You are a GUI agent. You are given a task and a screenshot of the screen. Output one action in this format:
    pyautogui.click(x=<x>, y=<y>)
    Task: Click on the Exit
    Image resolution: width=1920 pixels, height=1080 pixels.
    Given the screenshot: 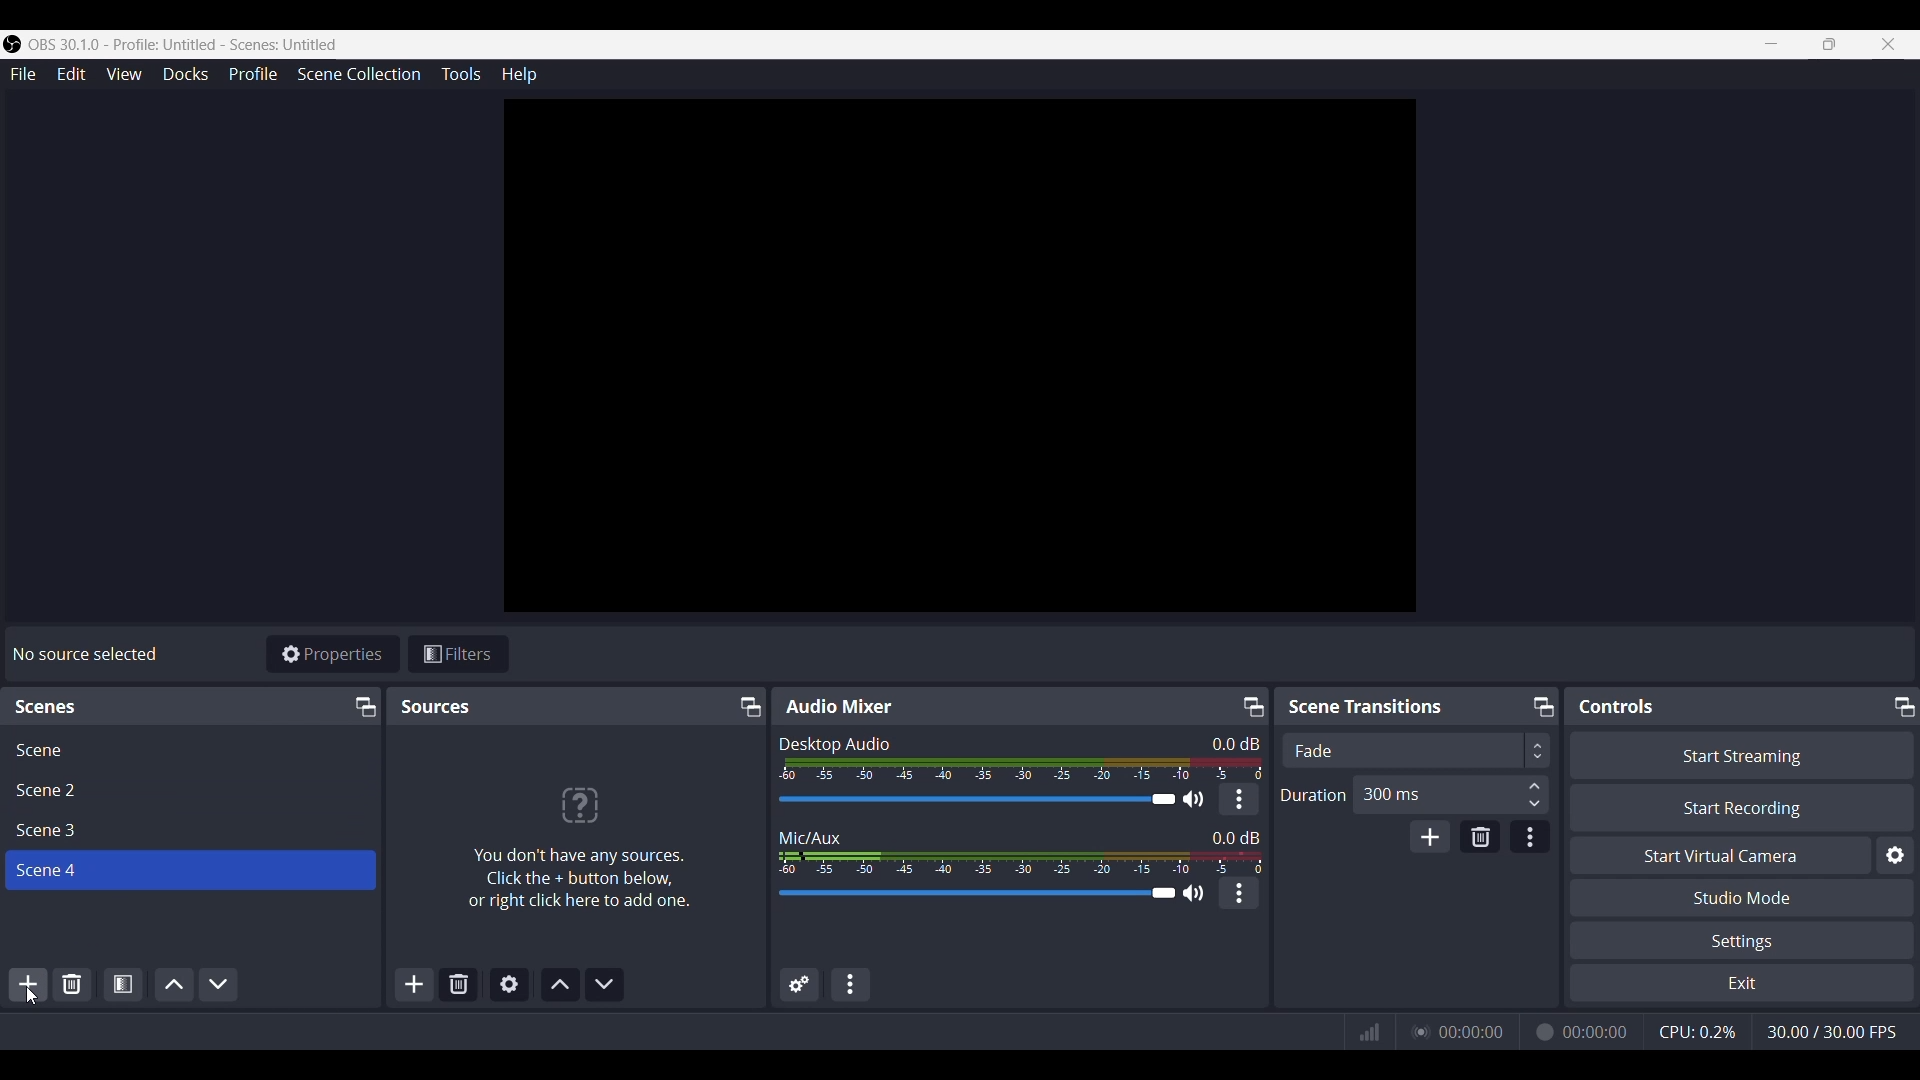 What is the action you would take?
    pyautogui.click(x=1742, y=983)
    